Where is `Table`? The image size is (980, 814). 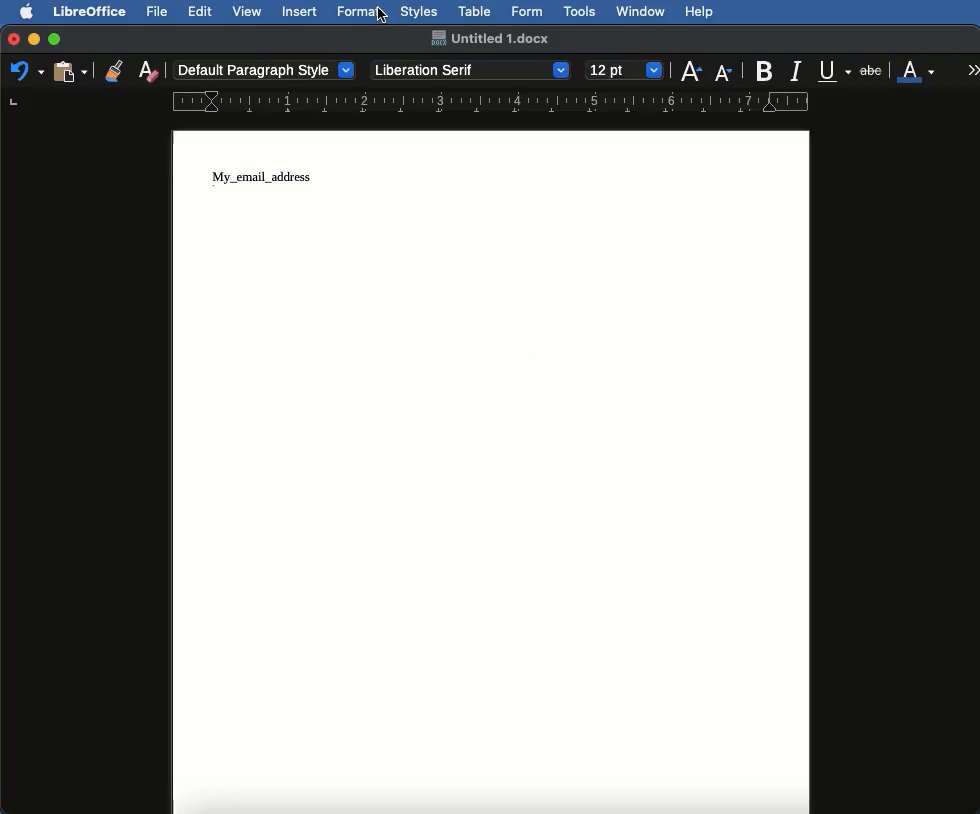 Table is located at coordinates (475, 9).